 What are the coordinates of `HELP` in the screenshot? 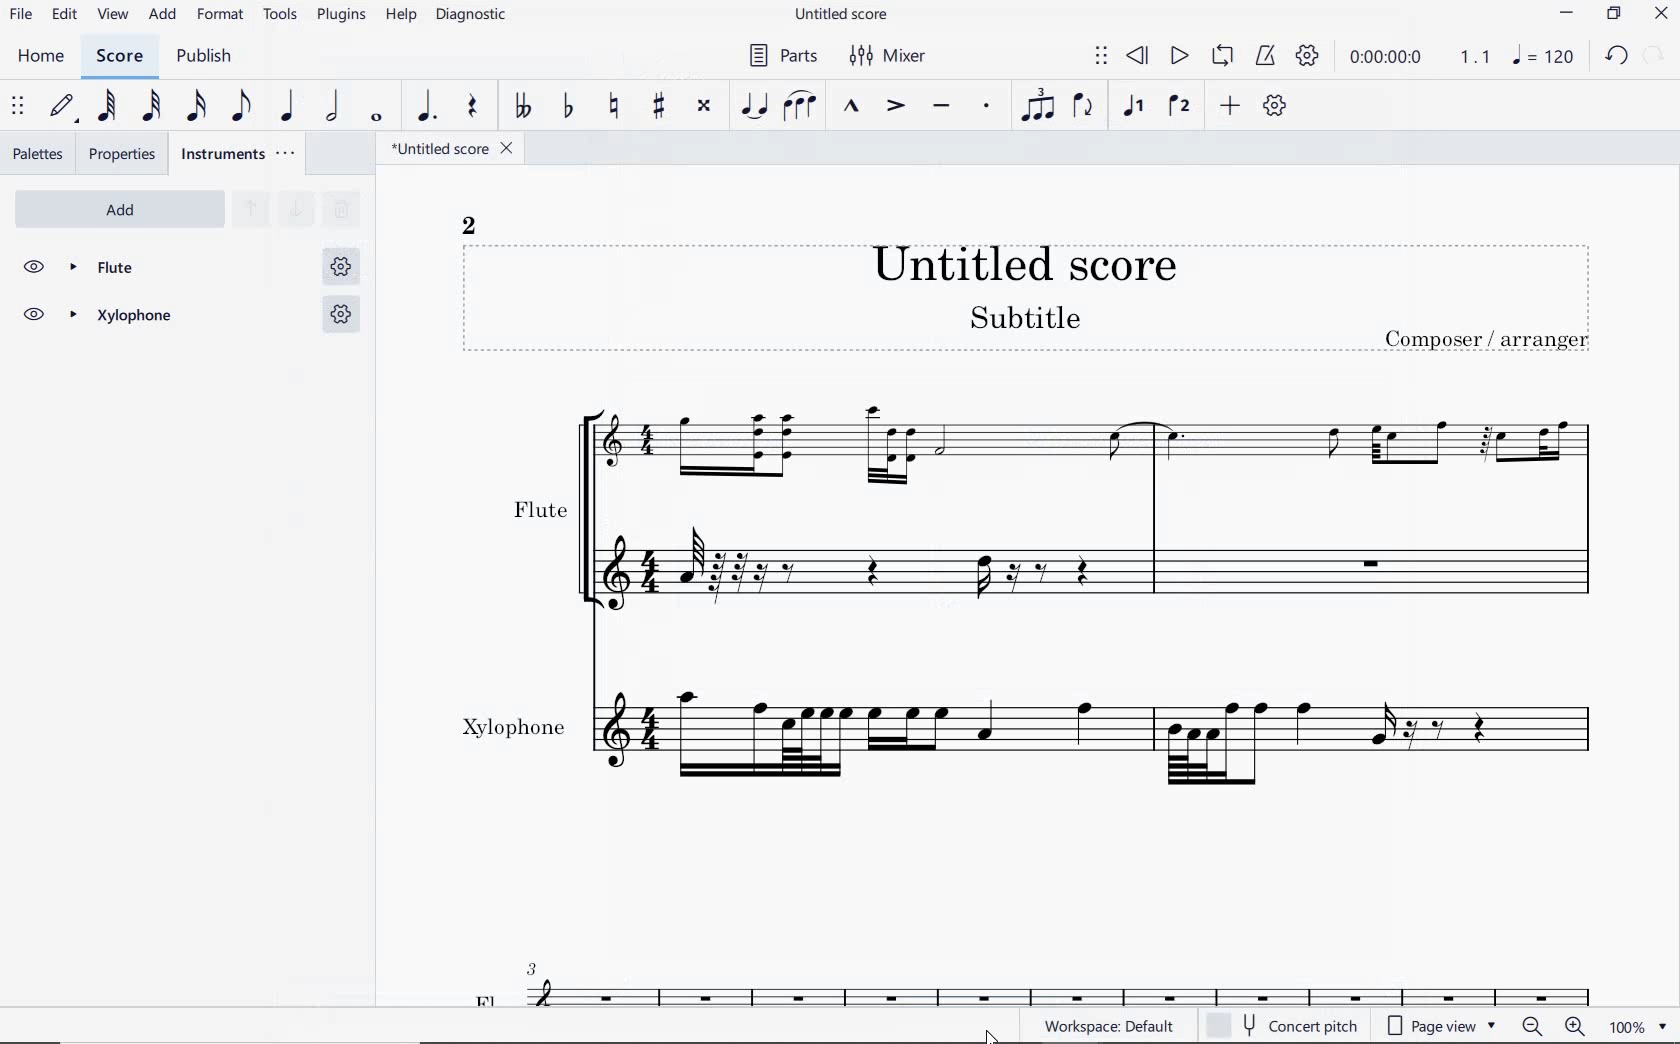 It's located at (401, 16).